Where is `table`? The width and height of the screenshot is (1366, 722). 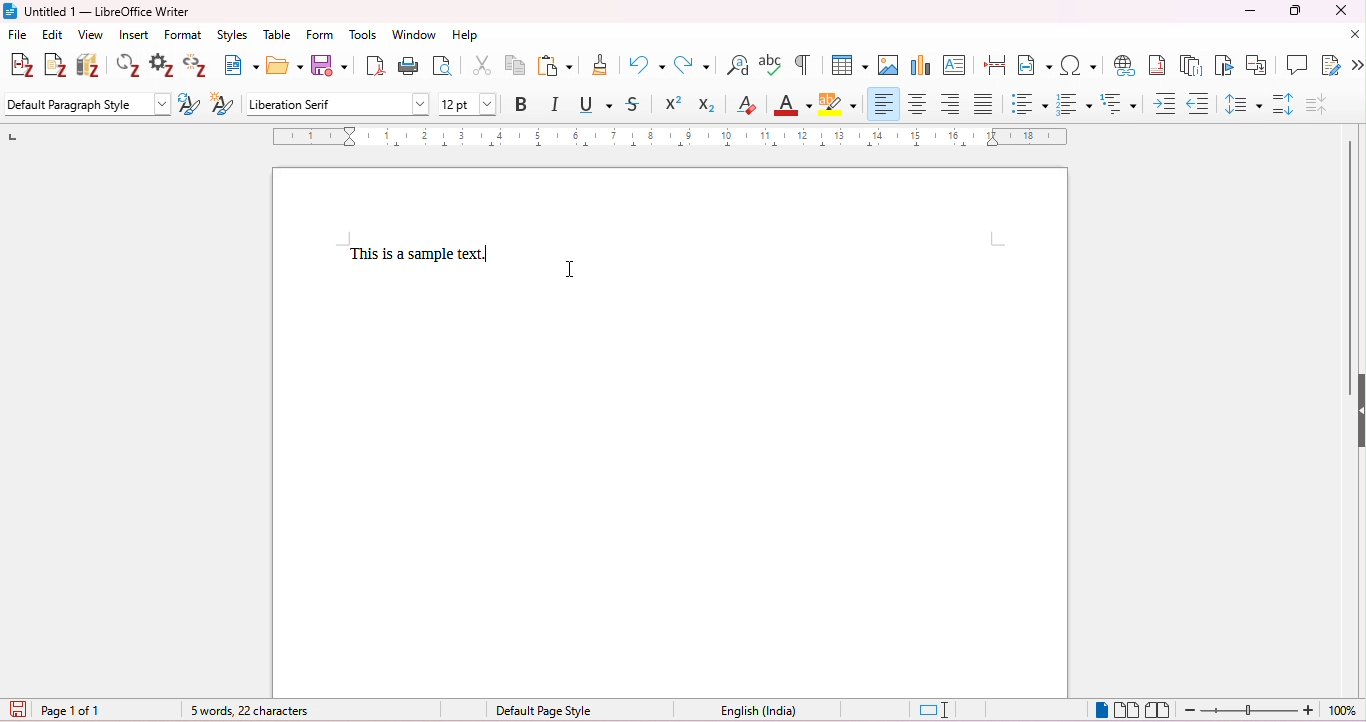 table is located at coordinates (278, 35).